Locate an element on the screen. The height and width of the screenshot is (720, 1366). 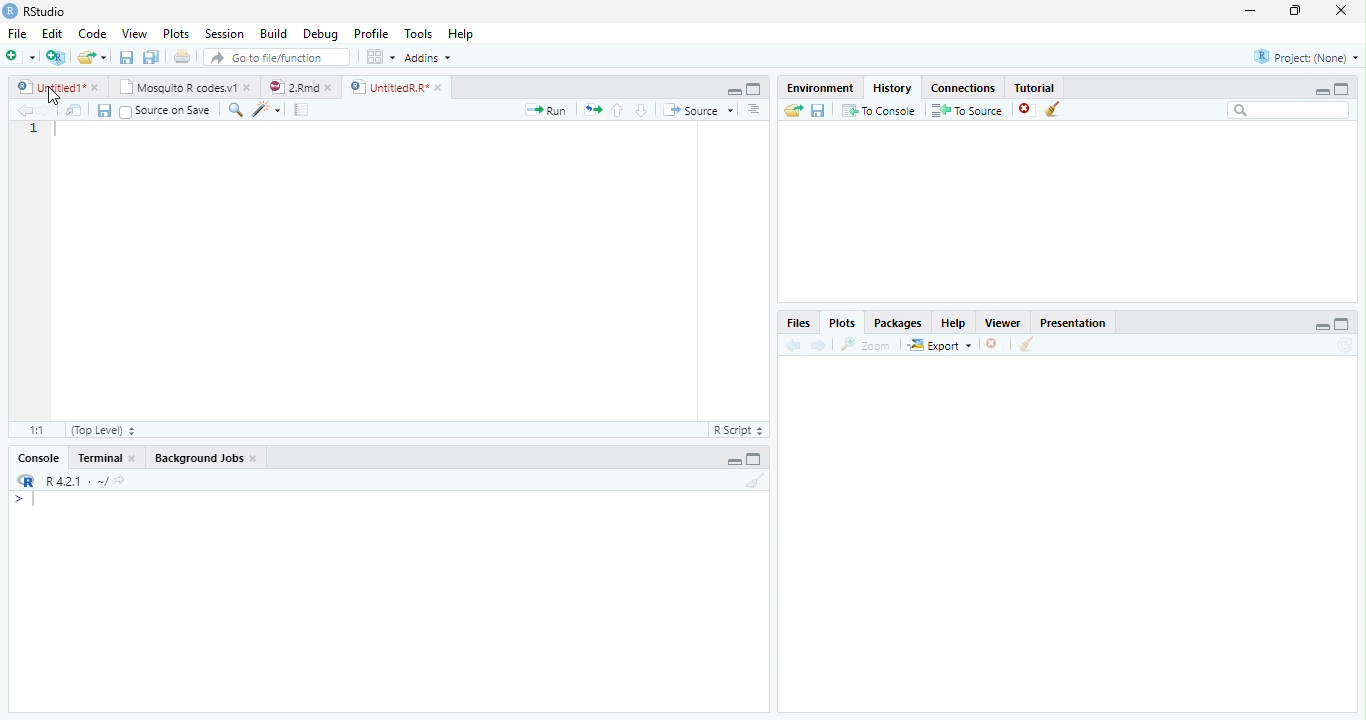
Plots is located at coordinates (844, 322).